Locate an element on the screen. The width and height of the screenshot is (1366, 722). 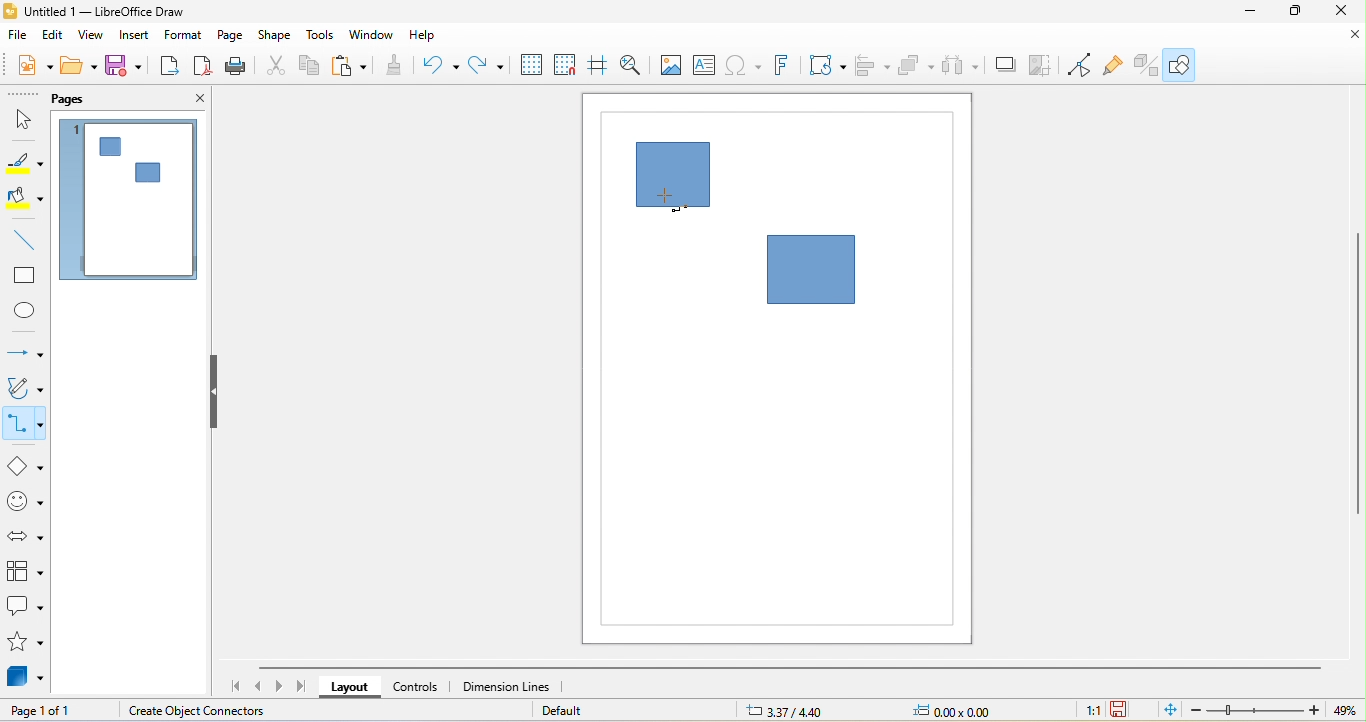
line is located at coordinates (24, 240).